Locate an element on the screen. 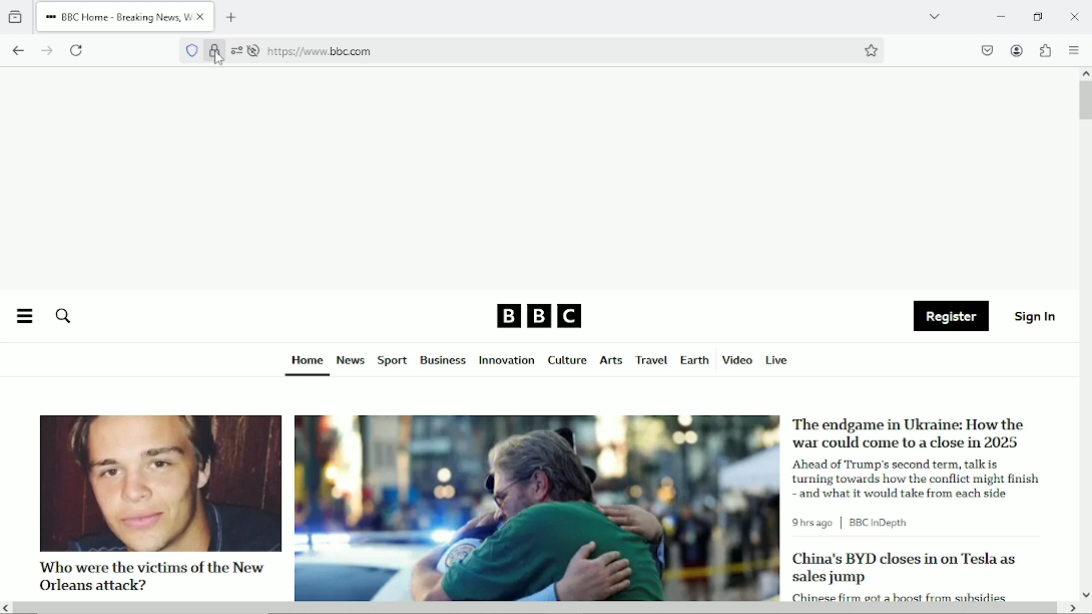  Register is located at coordinates (951, 317).